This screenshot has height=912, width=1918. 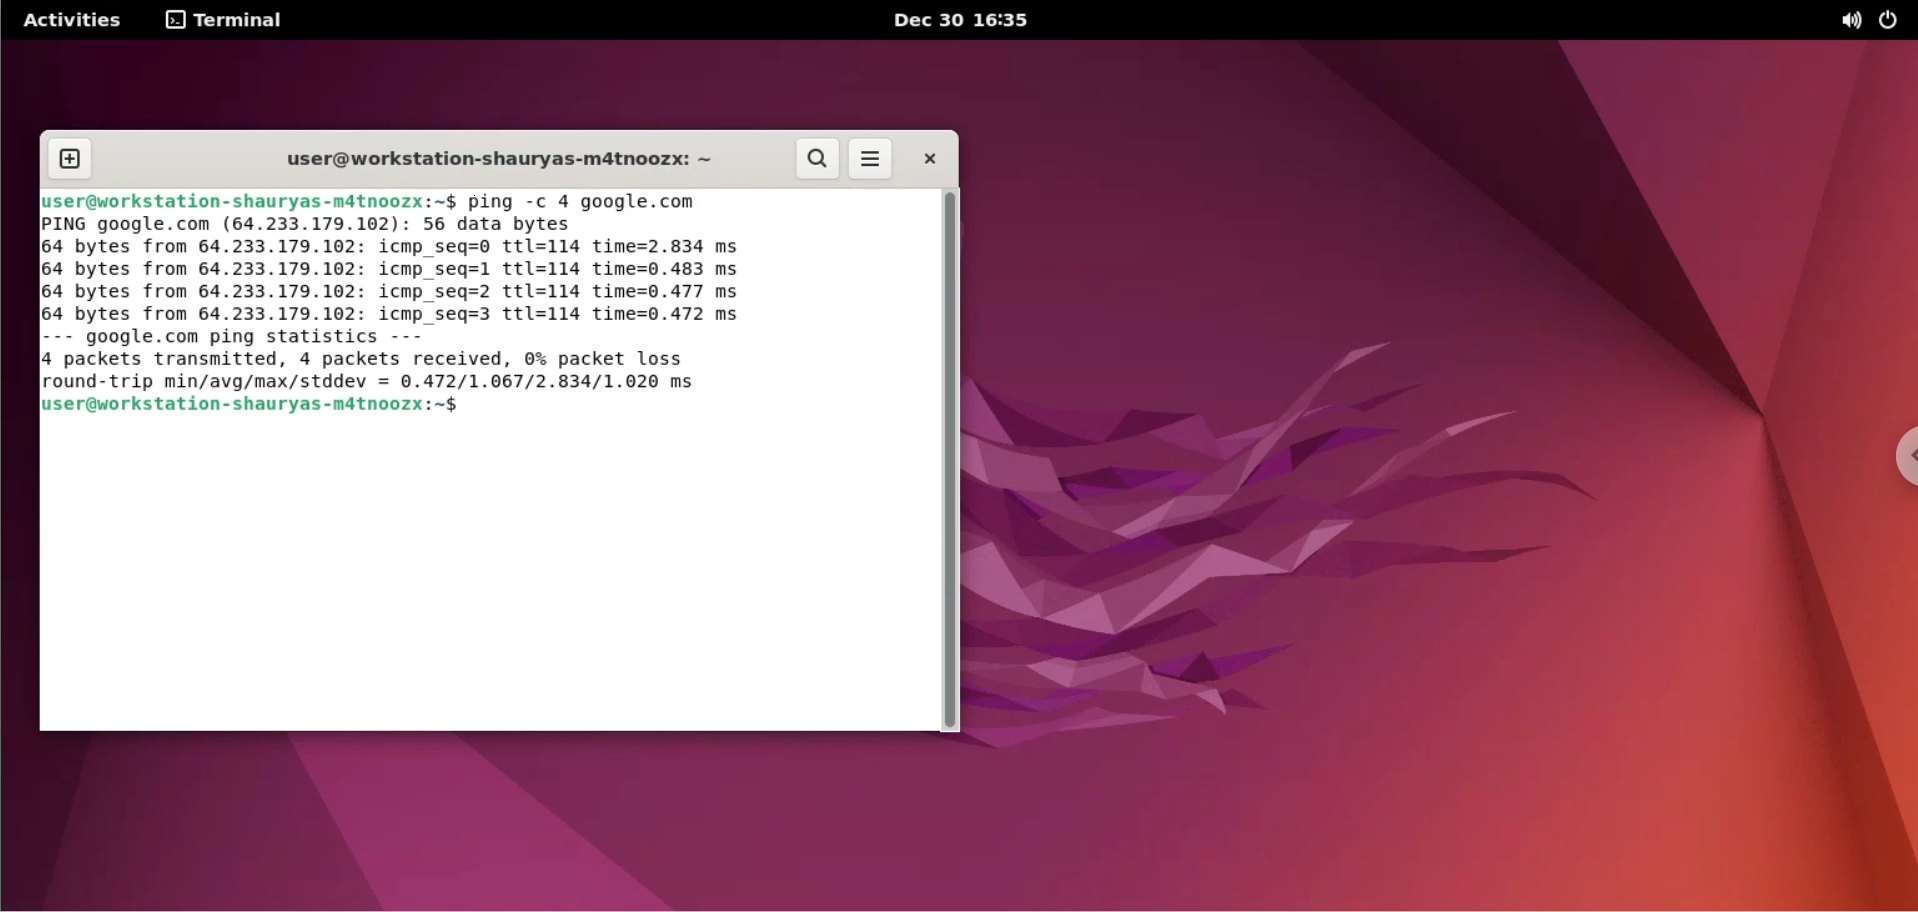 I want to click on power options, so click(x=1893, y=21).